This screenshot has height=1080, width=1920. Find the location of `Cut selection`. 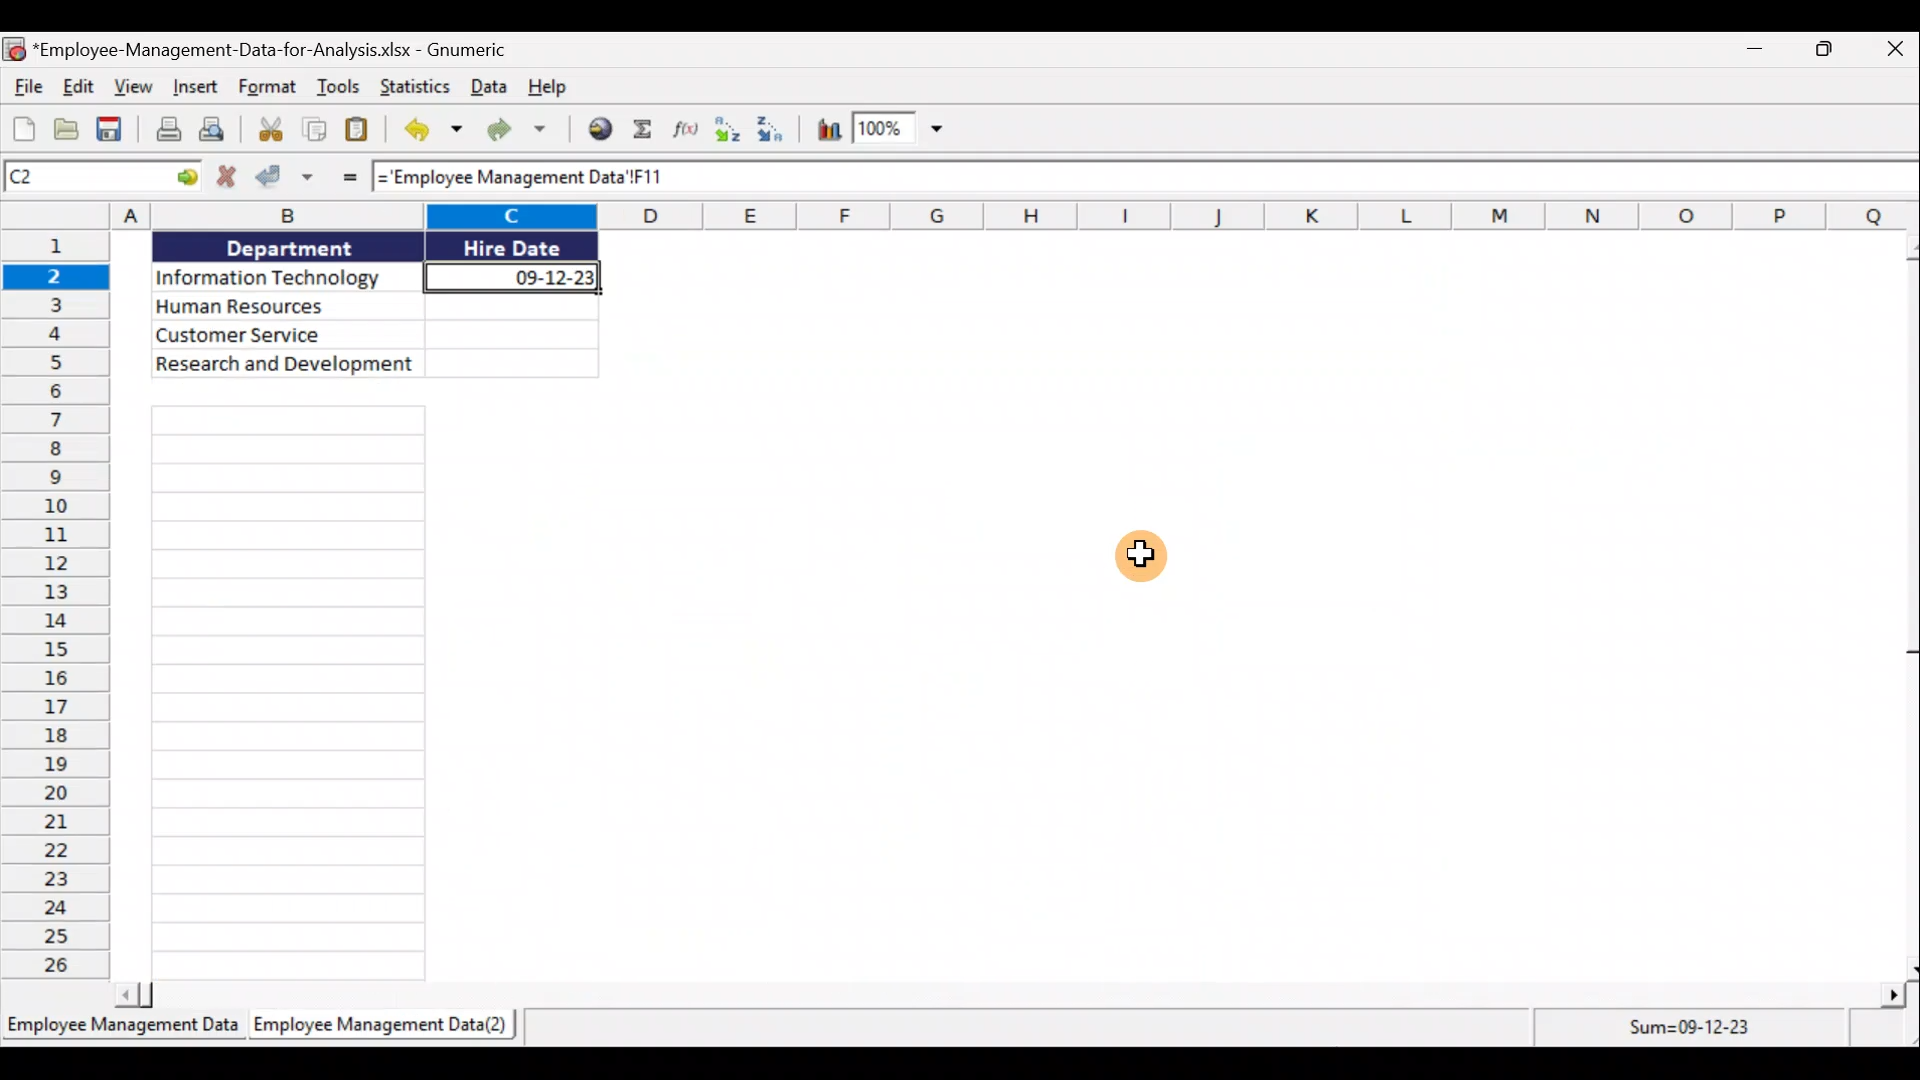

Cut selection is located at coordinates (269, 132).